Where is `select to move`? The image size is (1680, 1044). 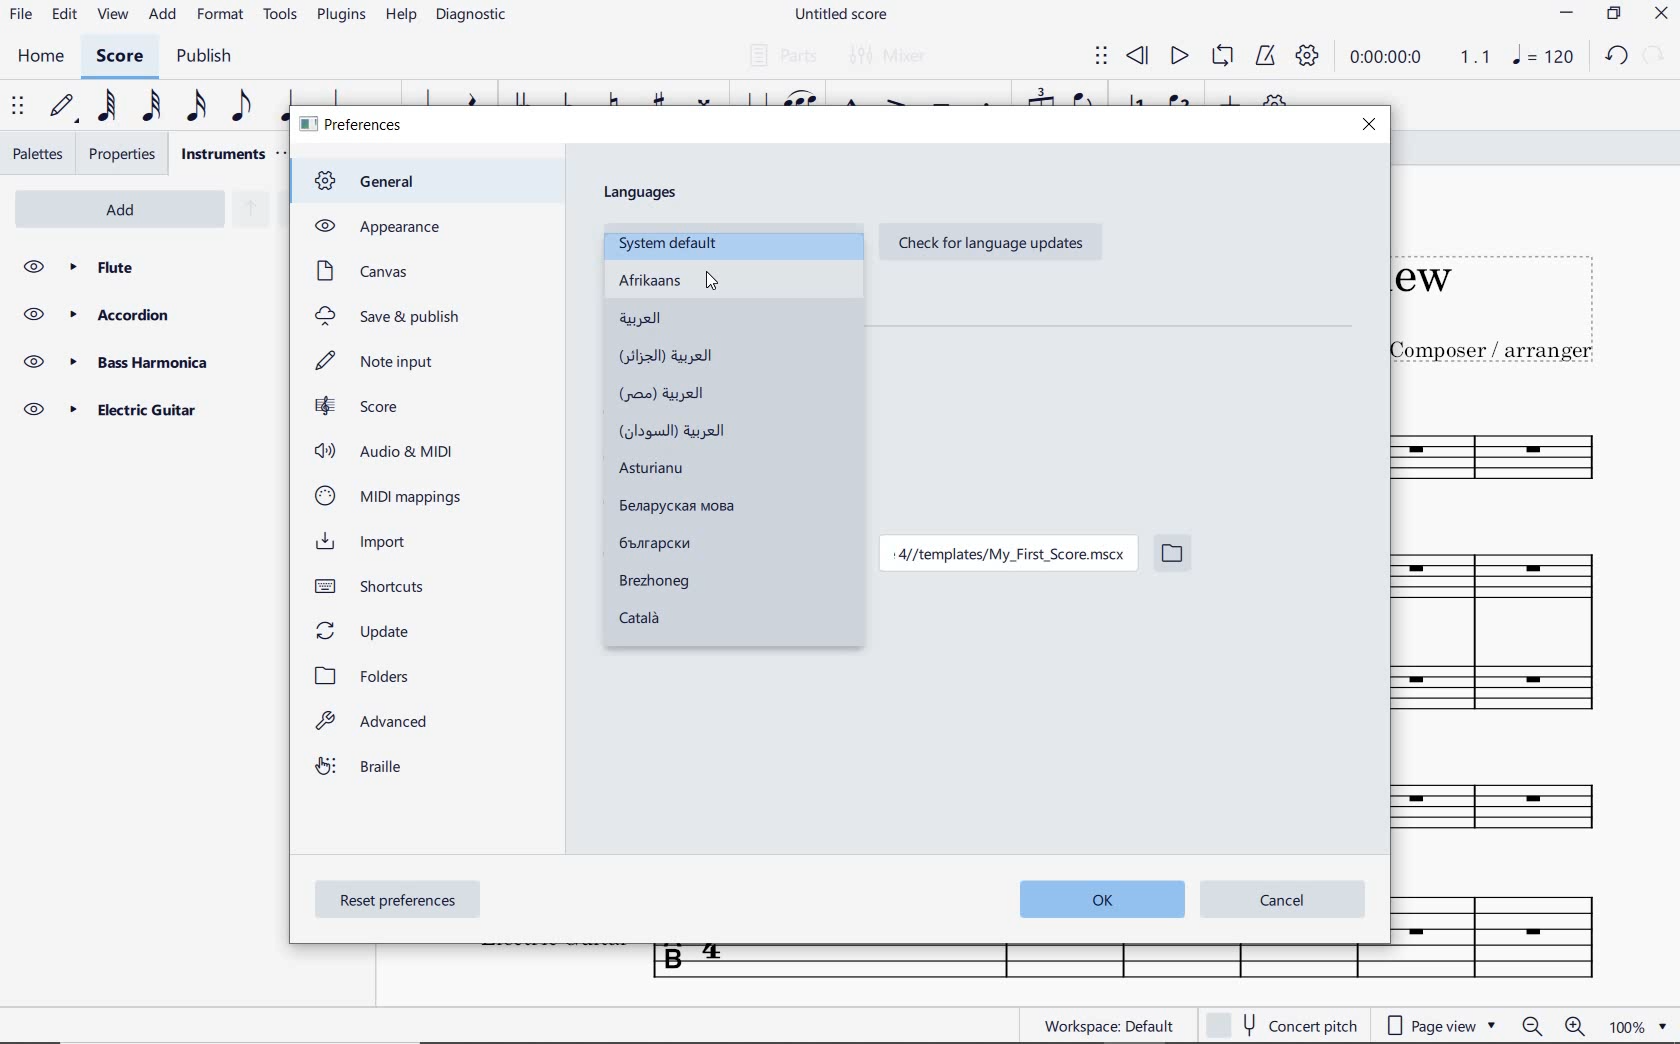 select to move is located at coordinates (20, 107).